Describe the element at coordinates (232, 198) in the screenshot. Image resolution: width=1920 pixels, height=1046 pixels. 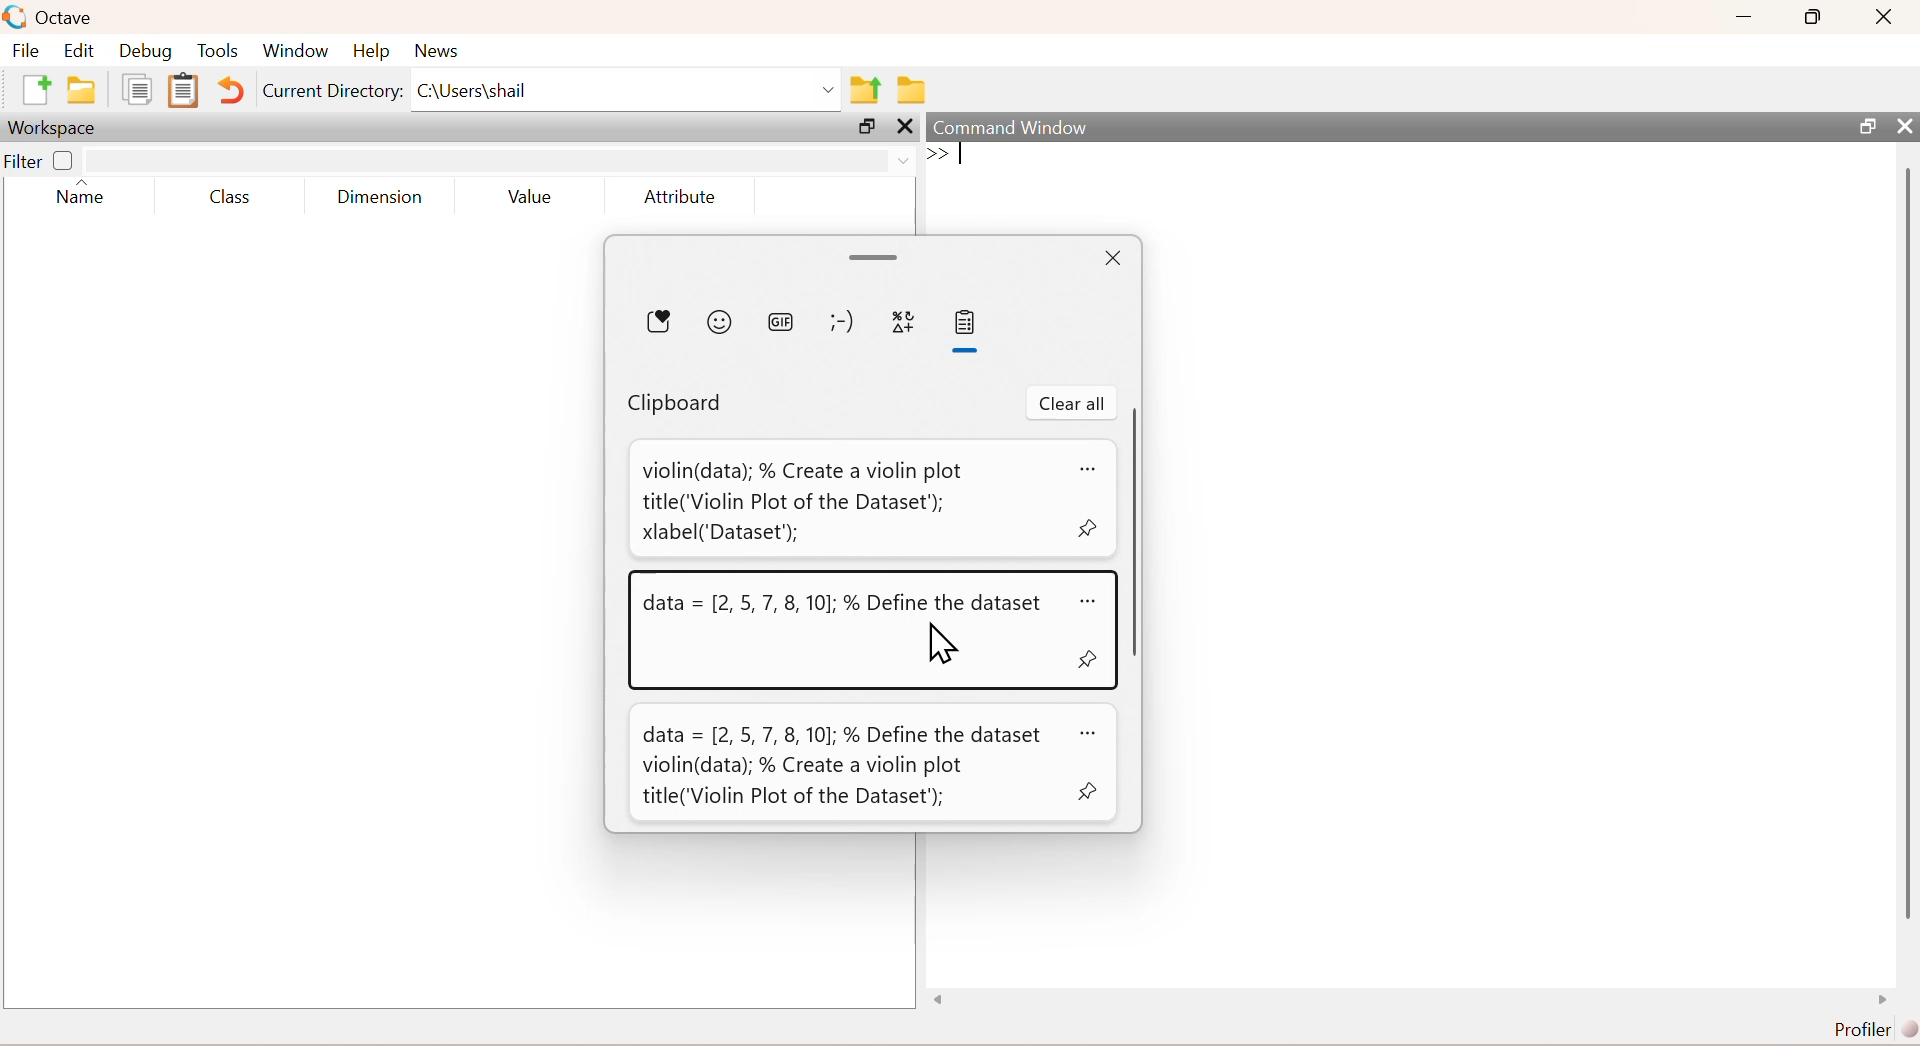
I see `class` at that location.